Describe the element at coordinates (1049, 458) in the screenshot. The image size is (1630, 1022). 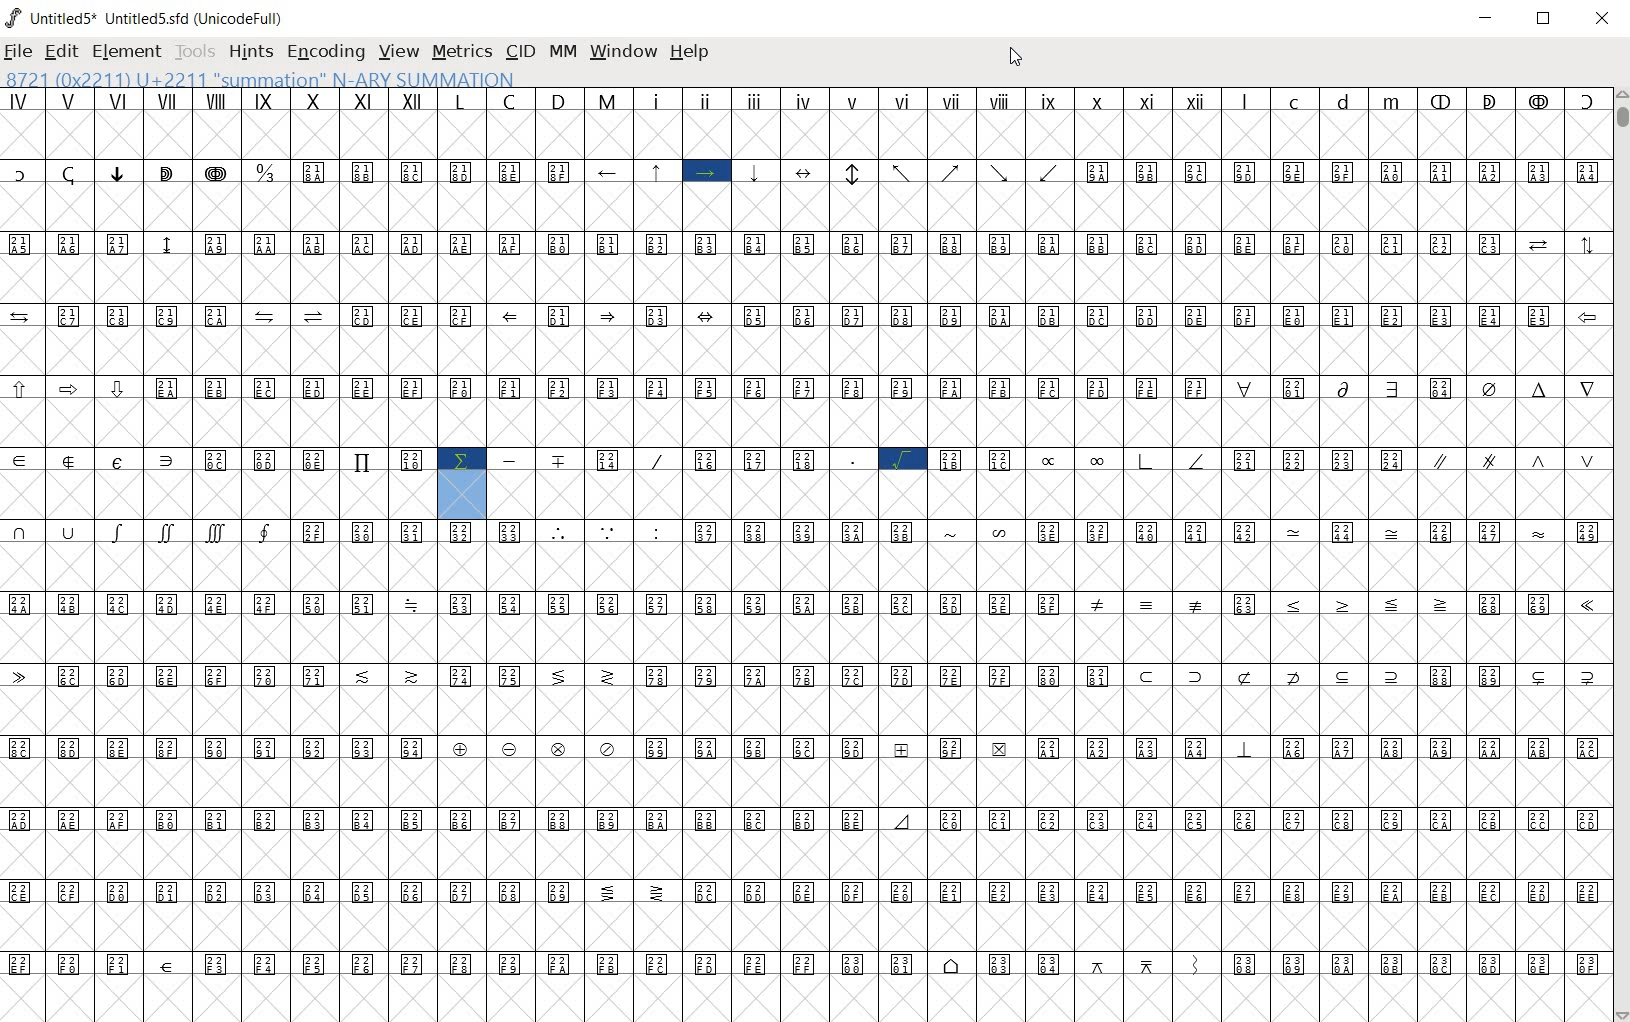
I see `` at that location.